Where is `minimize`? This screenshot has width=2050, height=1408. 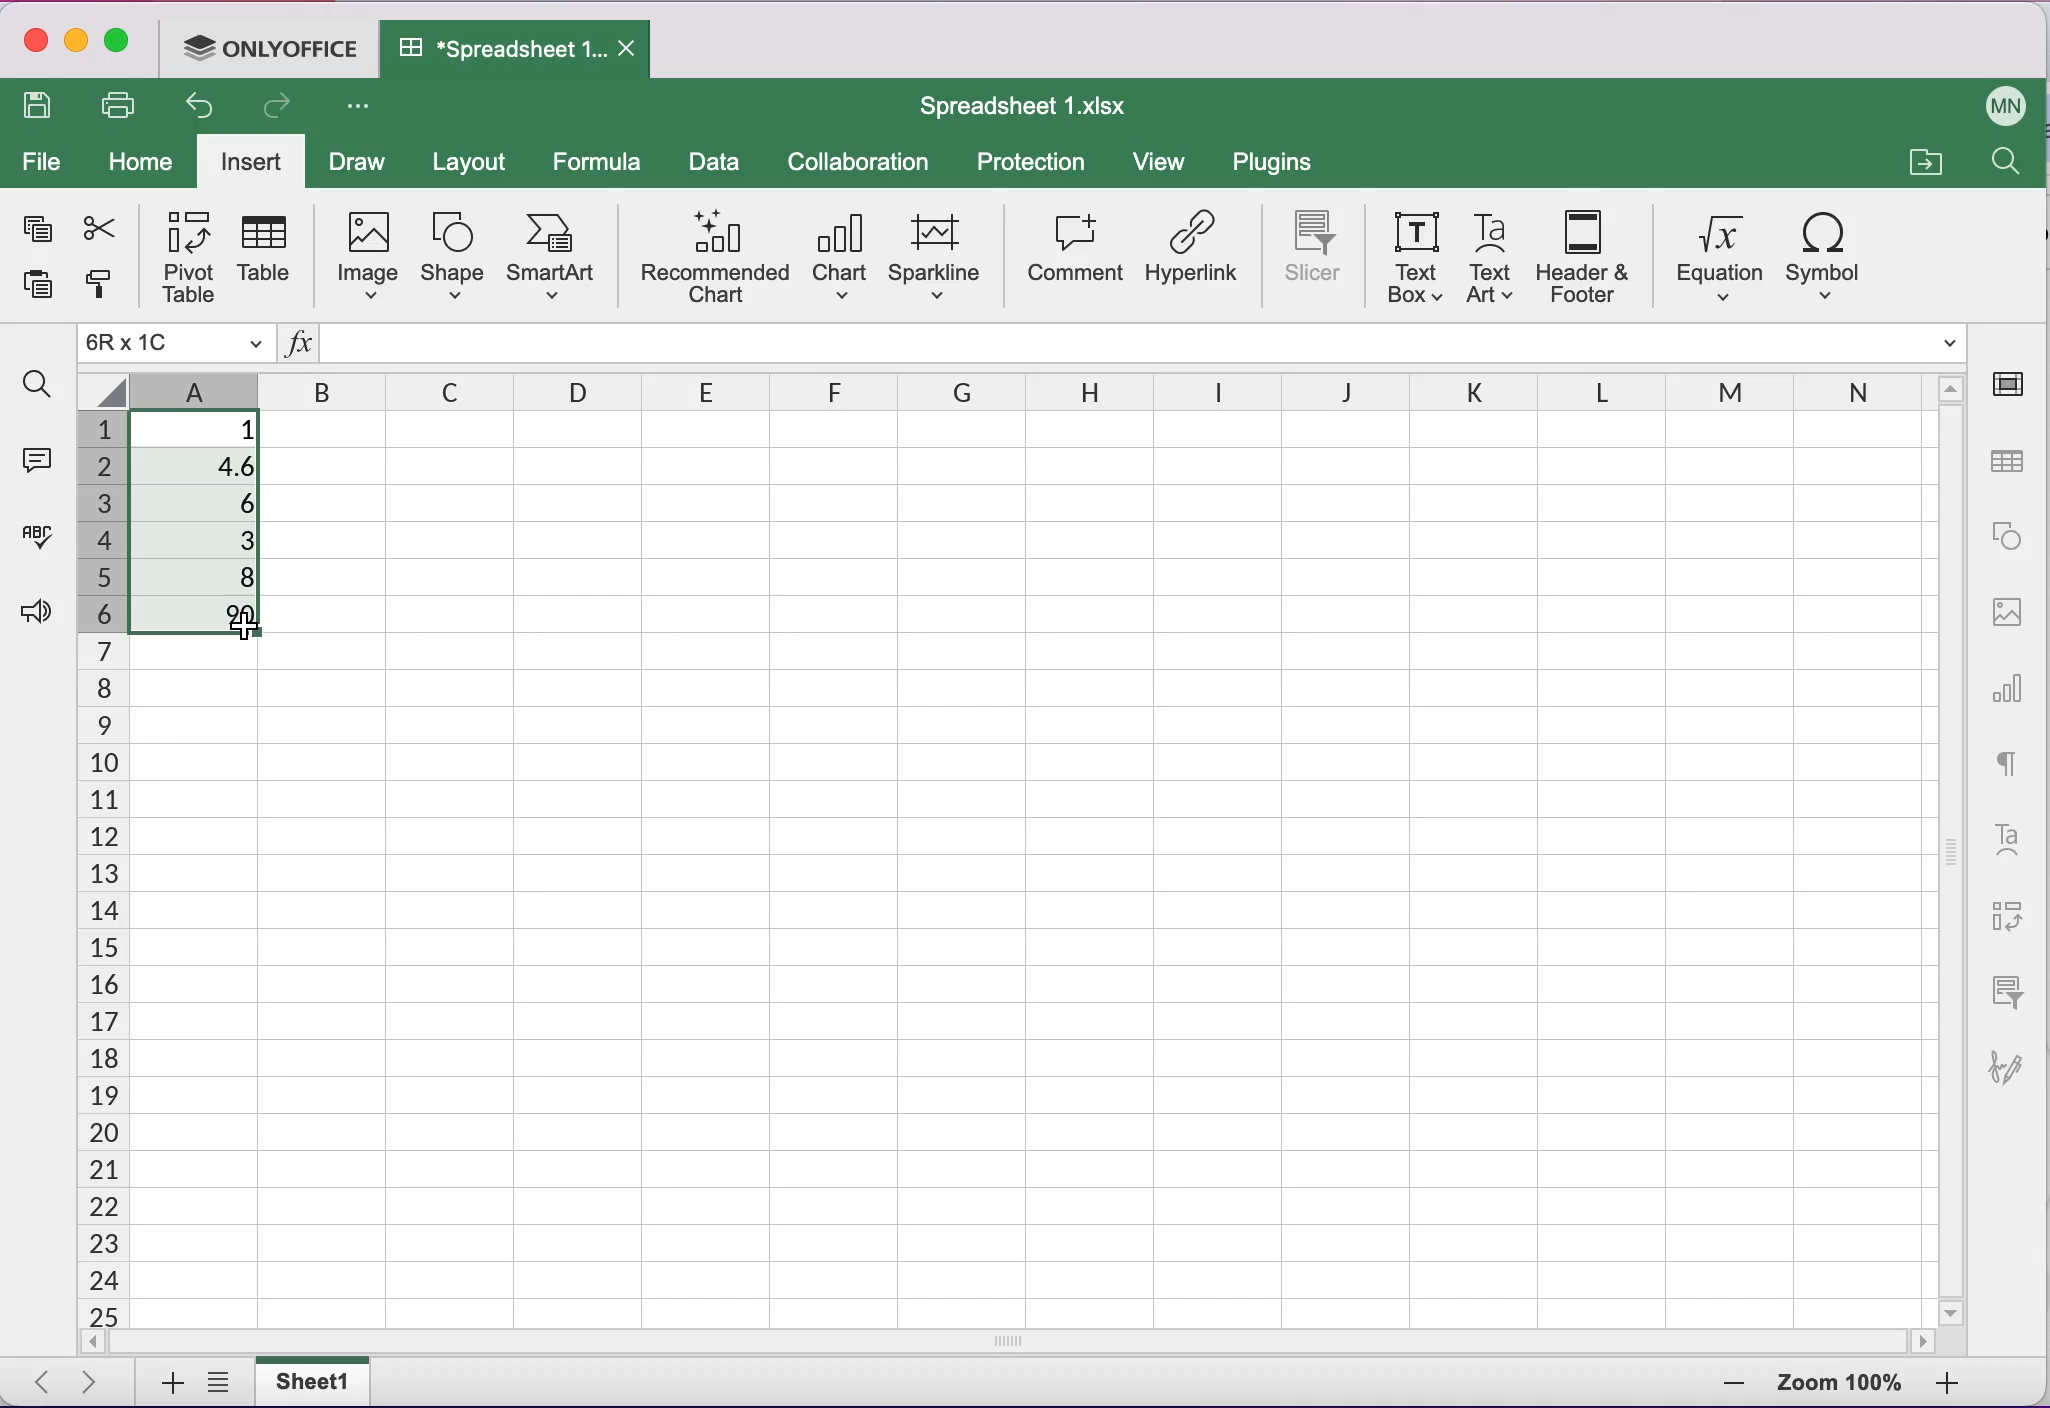
minimize is located at coordinates (78, 44).